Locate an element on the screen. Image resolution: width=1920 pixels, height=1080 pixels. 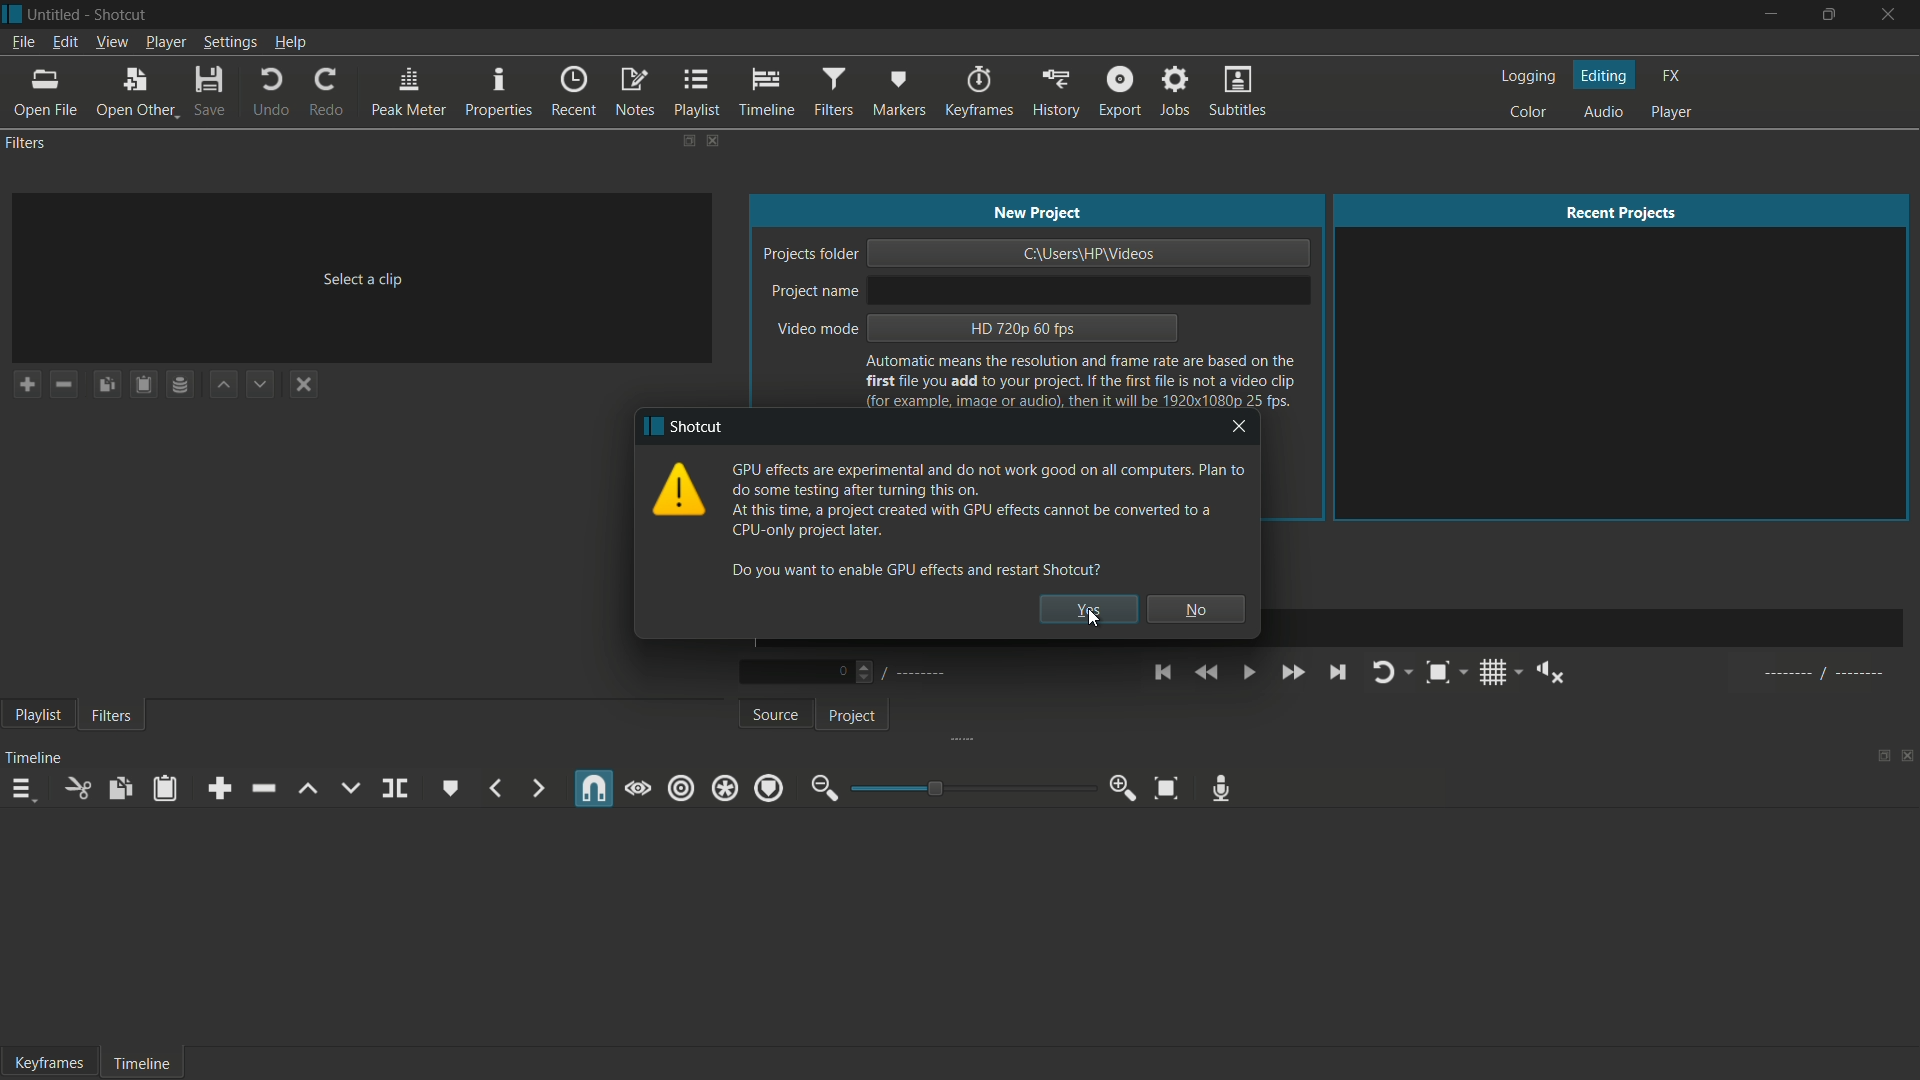
zoom out is located at coordinates (821, 789).